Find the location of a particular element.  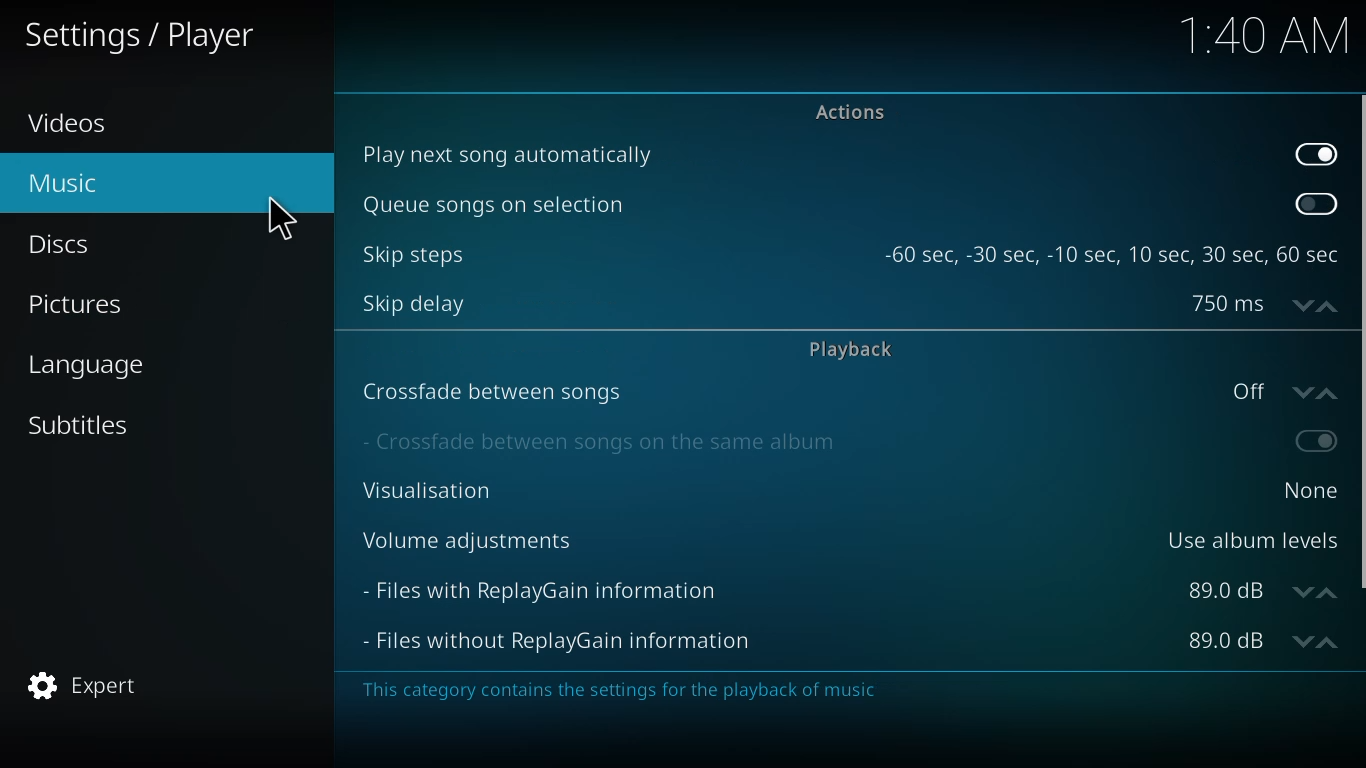

enable is located at coordinates (1318, 439).